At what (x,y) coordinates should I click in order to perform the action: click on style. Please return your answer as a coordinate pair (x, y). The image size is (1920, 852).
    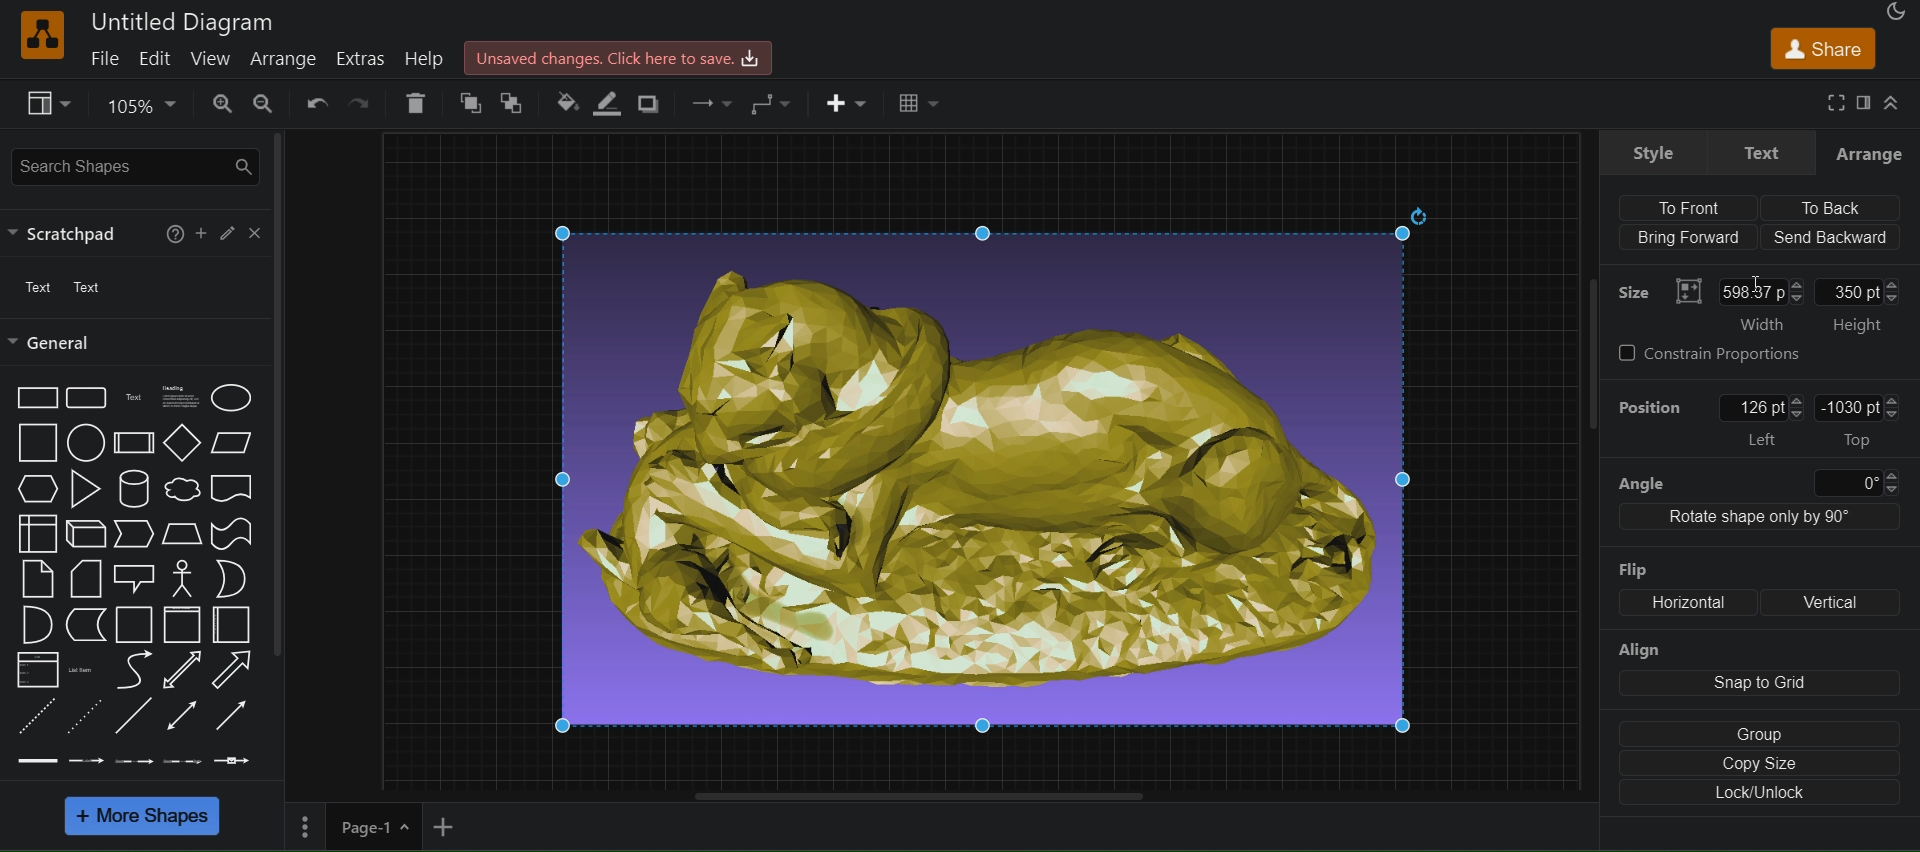
    Looking at the image, I should click on (1654, 152).